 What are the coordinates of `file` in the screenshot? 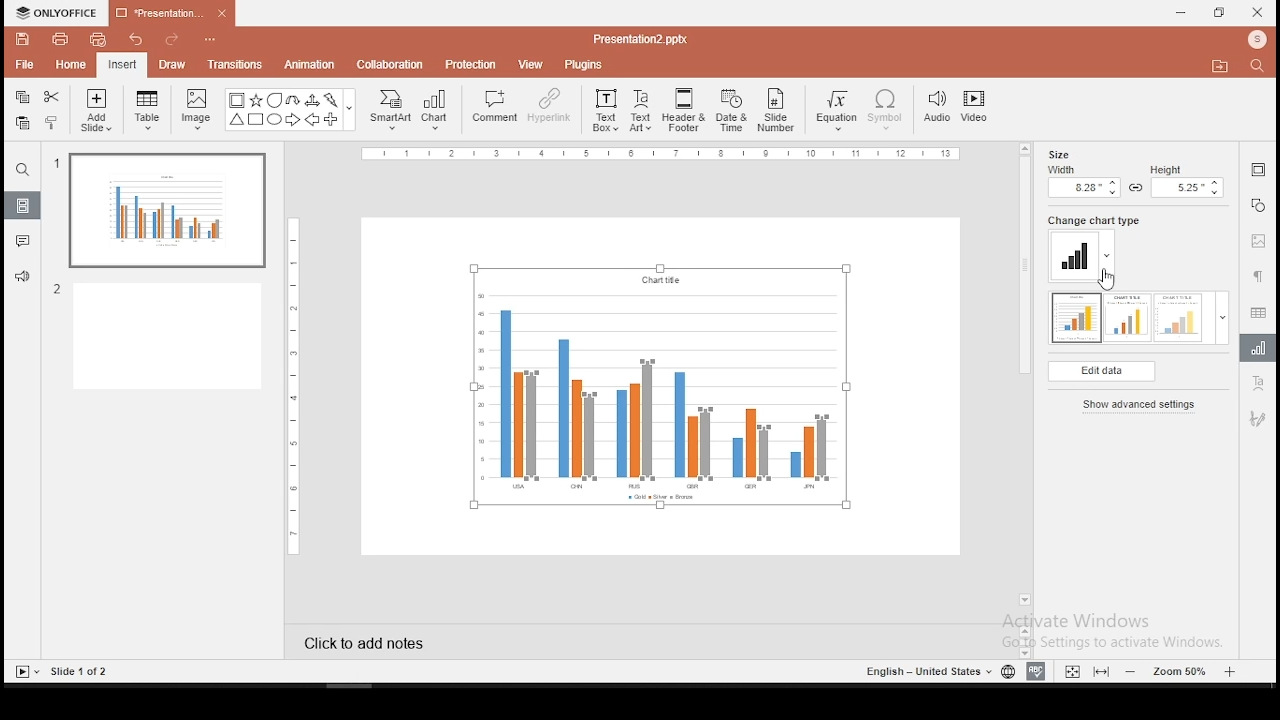 It's located at (23, 63).